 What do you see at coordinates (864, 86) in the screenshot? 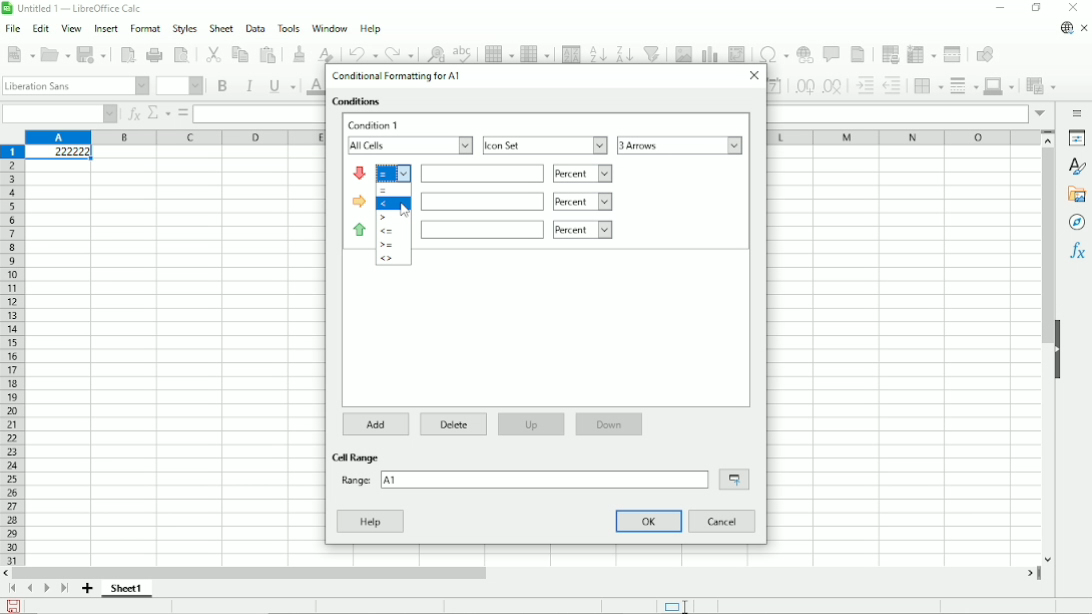
I see `Increase indent` at bounding box center [864, 86].